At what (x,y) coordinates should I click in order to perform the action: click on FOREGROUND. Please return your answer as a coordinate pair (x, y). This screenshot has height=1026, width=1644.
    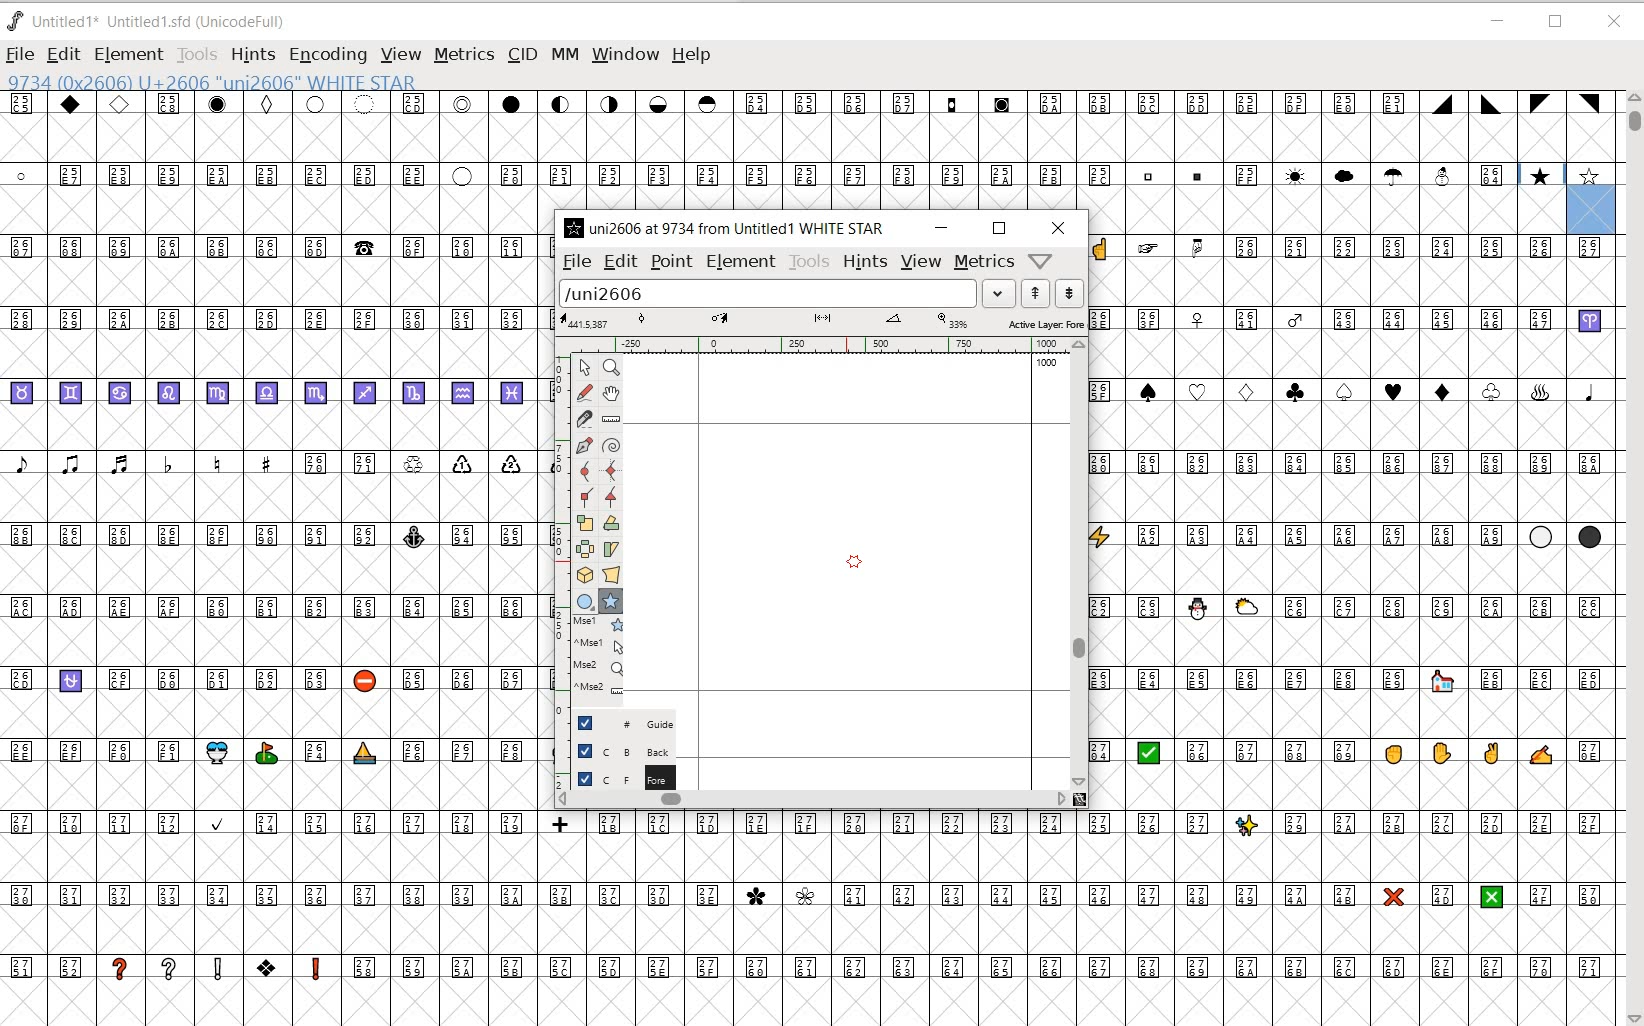
    Looking at the image, I should click on (614, 778).